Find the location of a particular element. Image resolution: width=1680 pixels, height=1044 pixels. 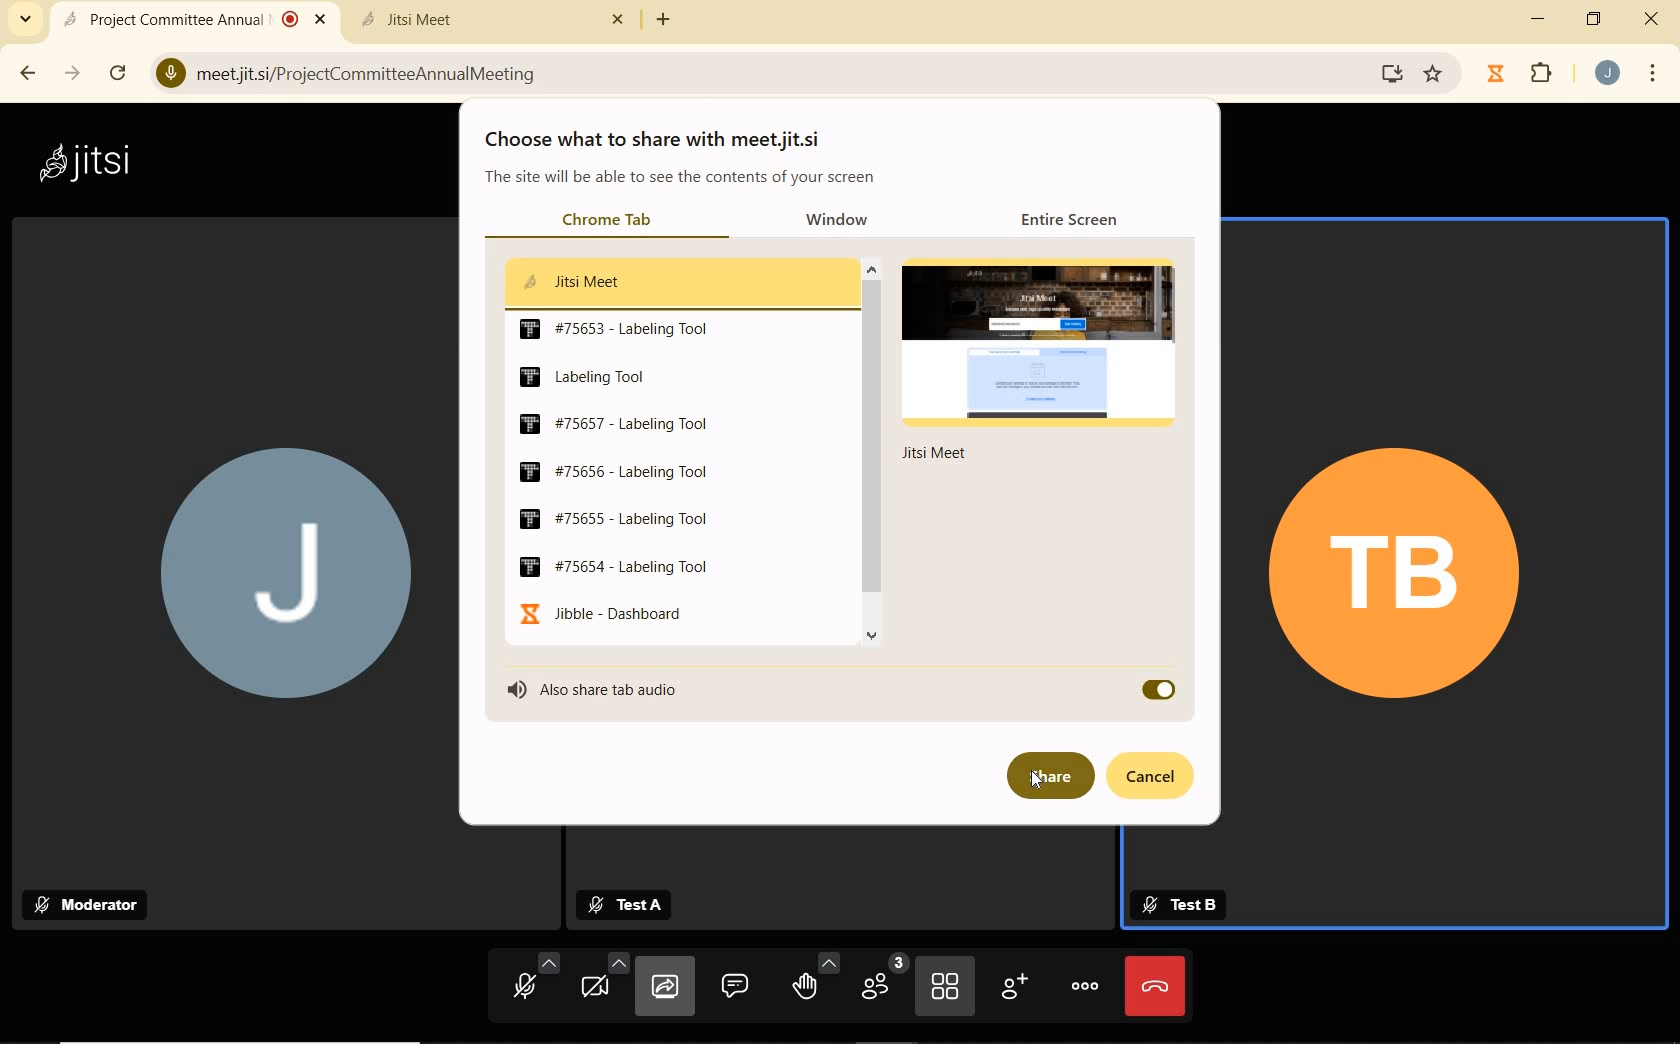

INVITE PEOPLE is located at coordinates (1017, 990).